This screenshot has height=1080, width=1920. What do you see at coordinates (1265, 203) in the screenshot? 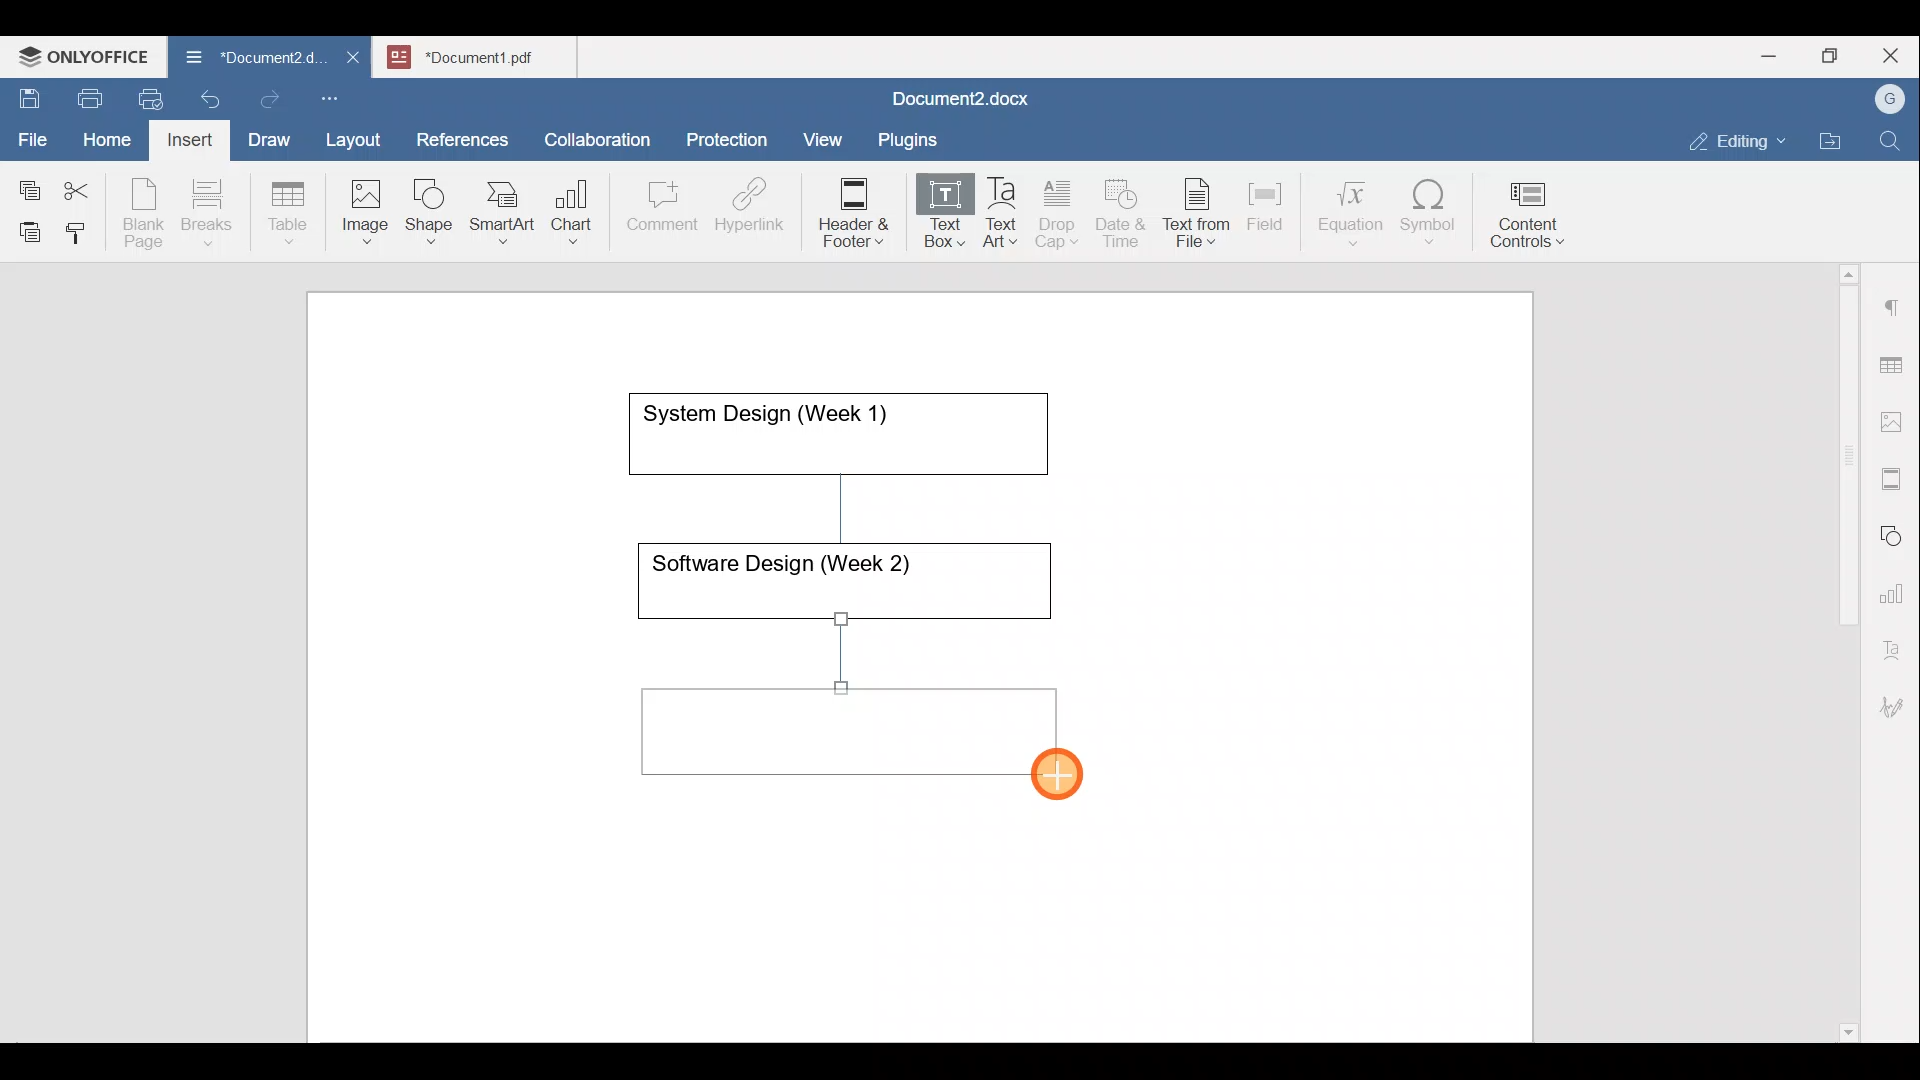
I see `Field` at bounding box center [1265, 203].